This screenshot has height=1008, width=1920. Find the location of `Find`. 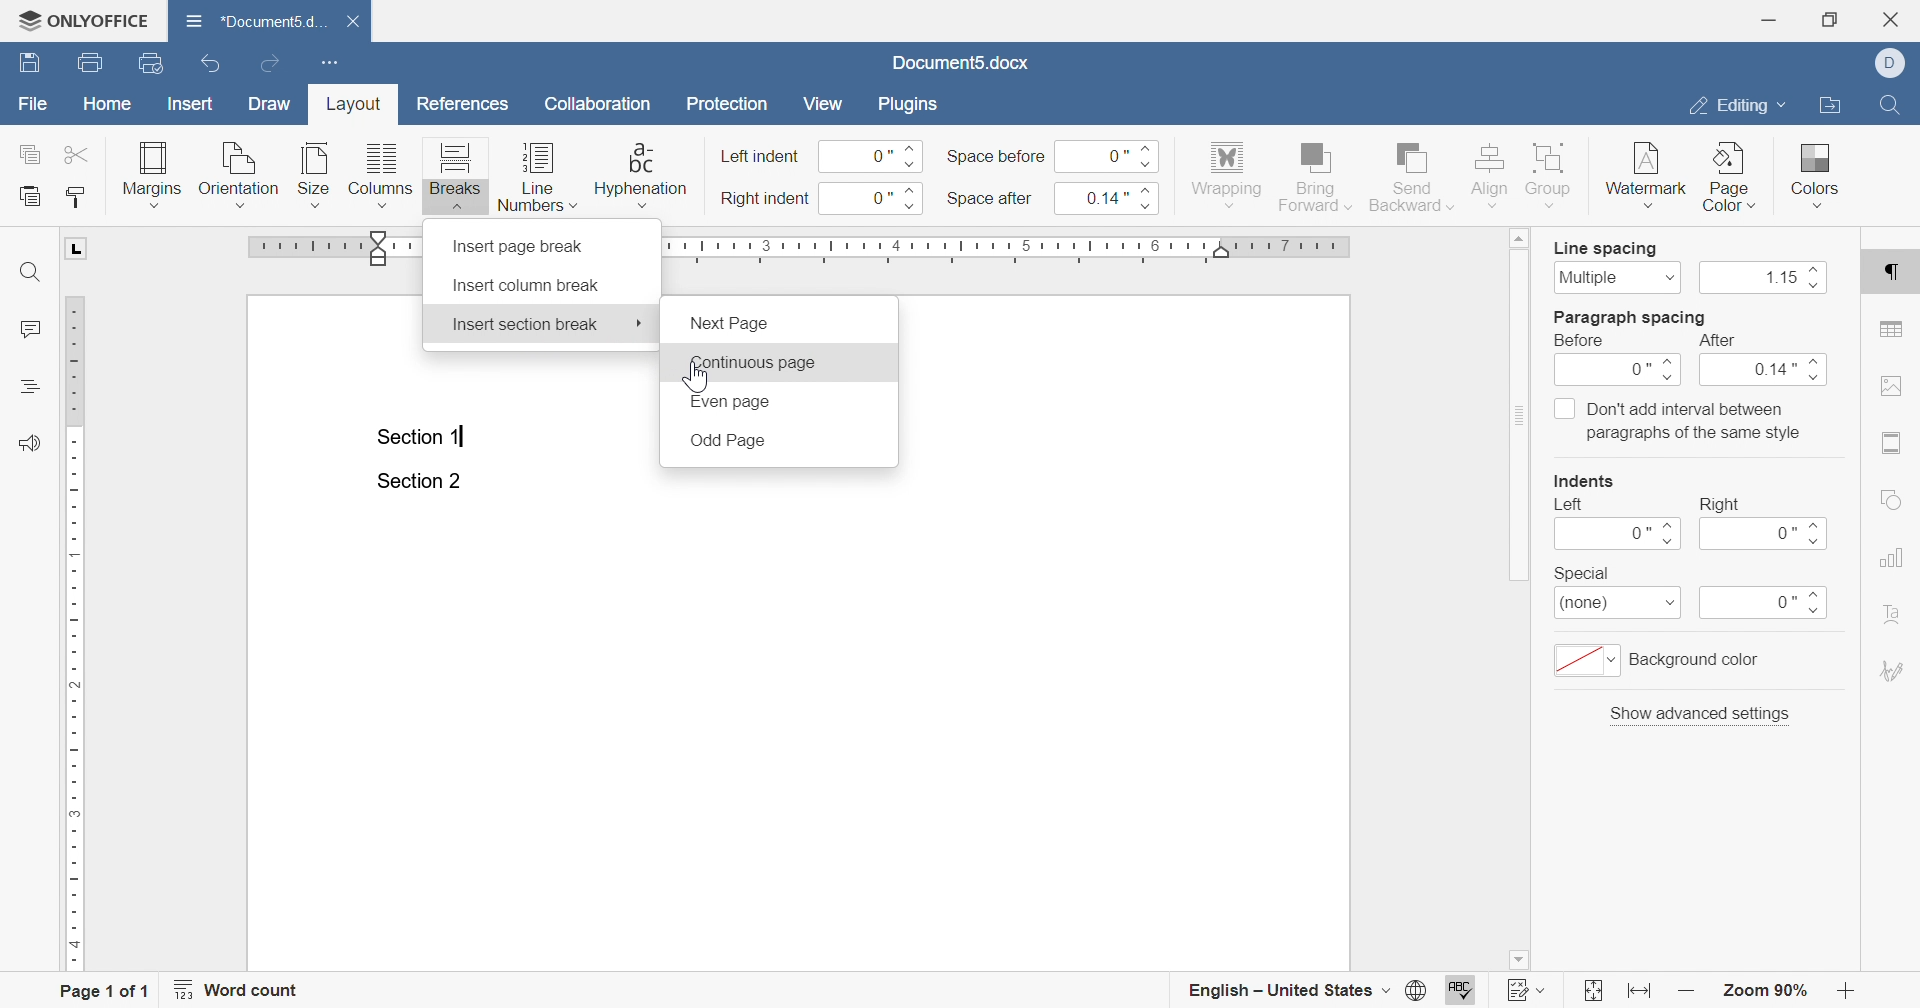

Find is located at coordinates (1888, 104).